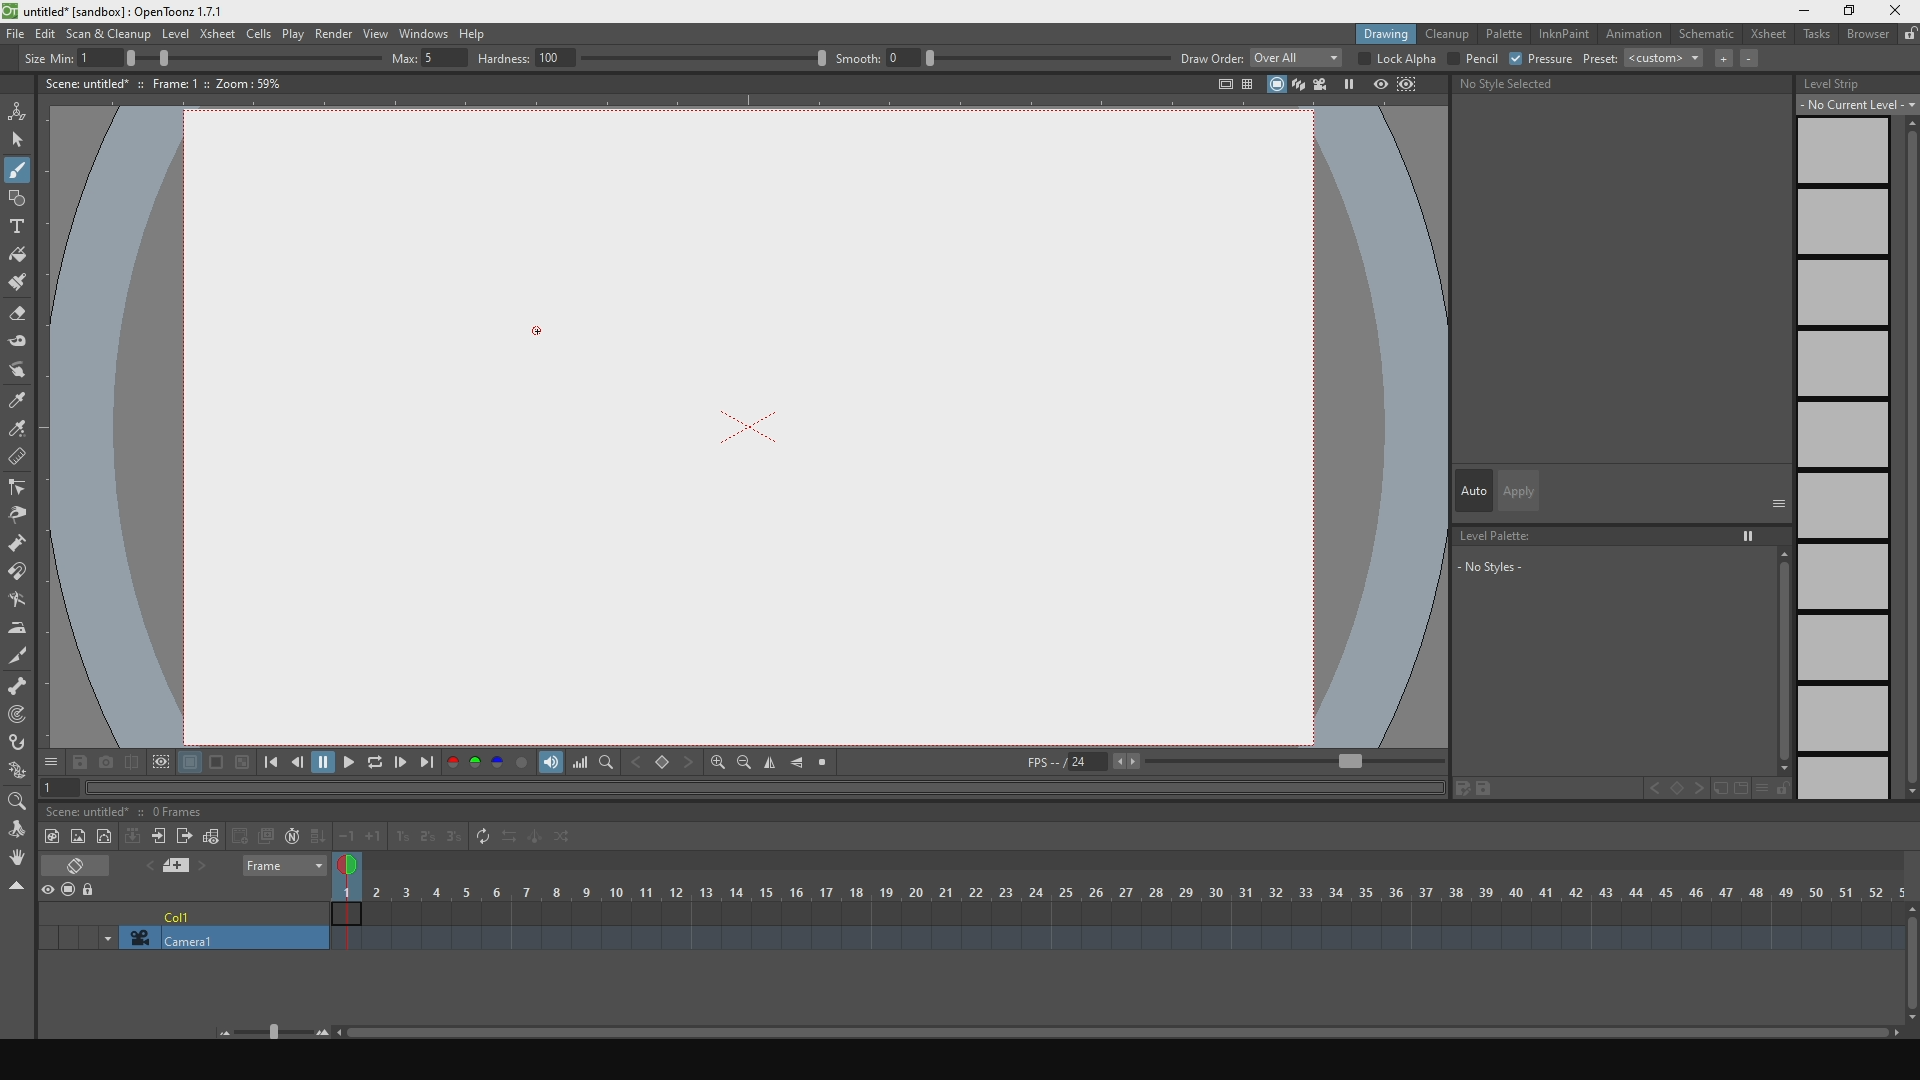 Image resolution: width=1920 pixels, height=1080 pixels. I want to click on brush, so click(19, 283).